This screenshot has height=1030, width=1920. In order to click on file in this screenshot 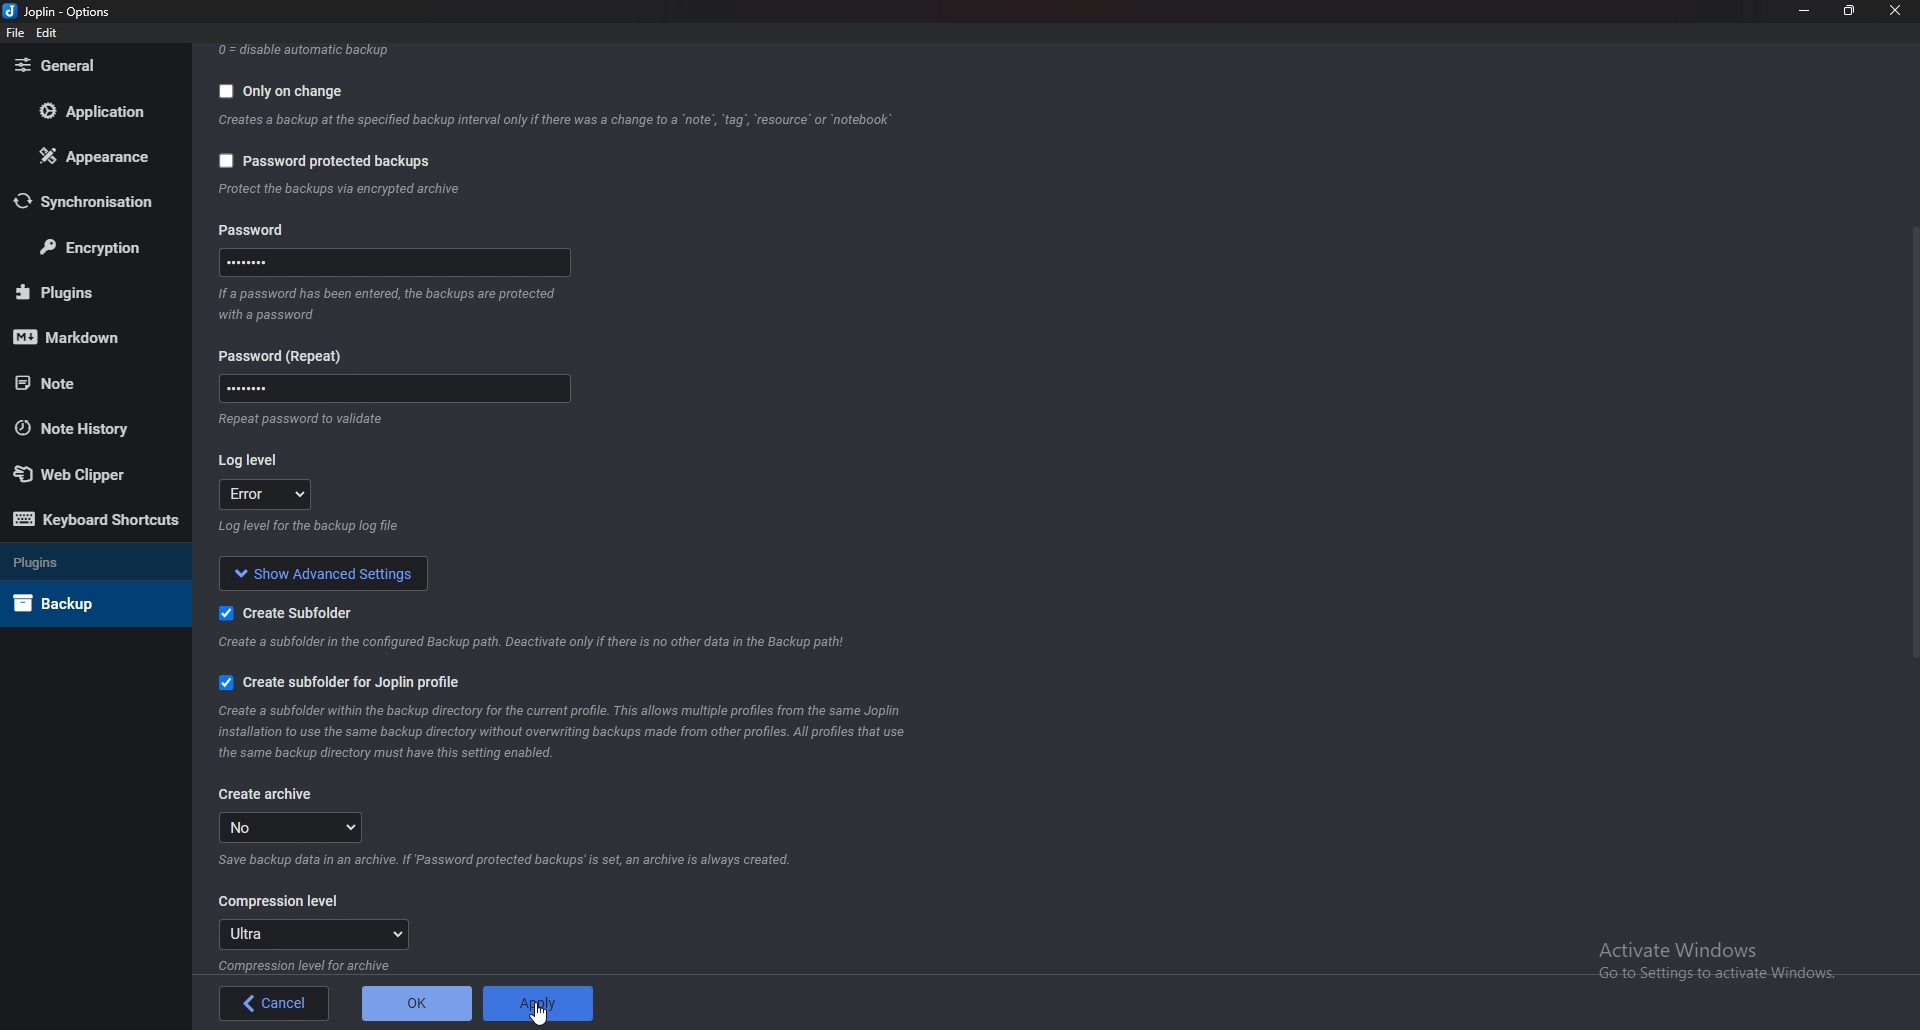, I will do `click(16, 33)`.